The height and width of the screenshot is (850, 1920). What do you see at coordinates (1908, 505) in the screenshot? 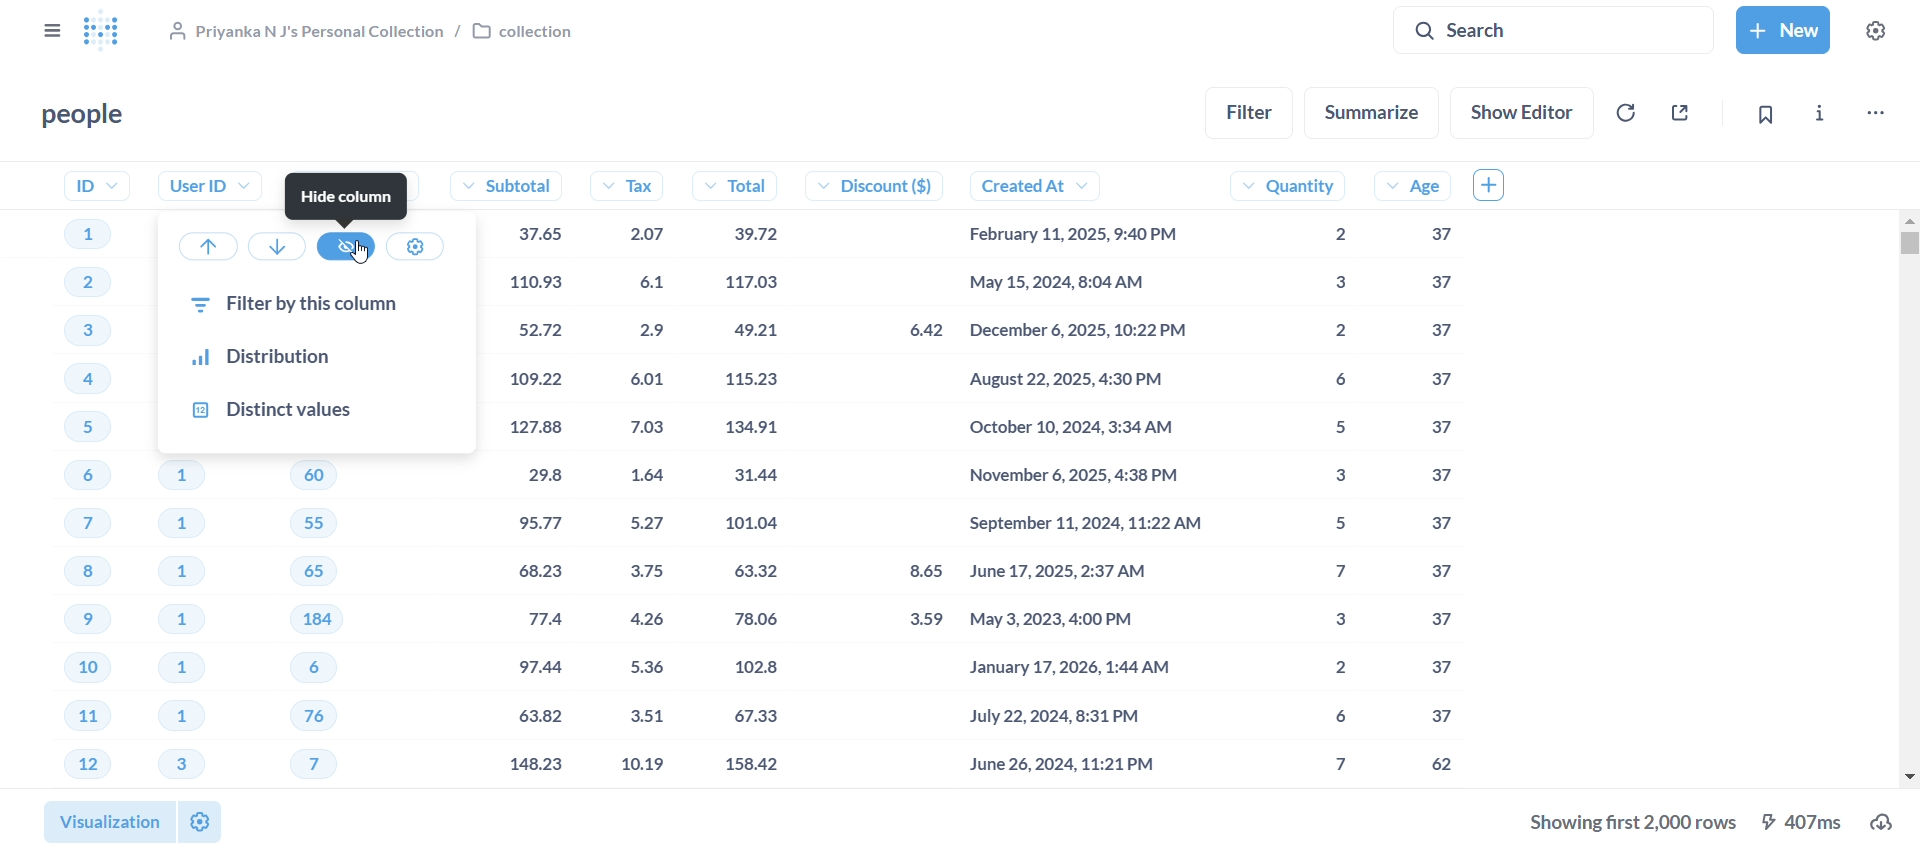
I see `vertical scroll bar` at bounding box center [1908, 505].